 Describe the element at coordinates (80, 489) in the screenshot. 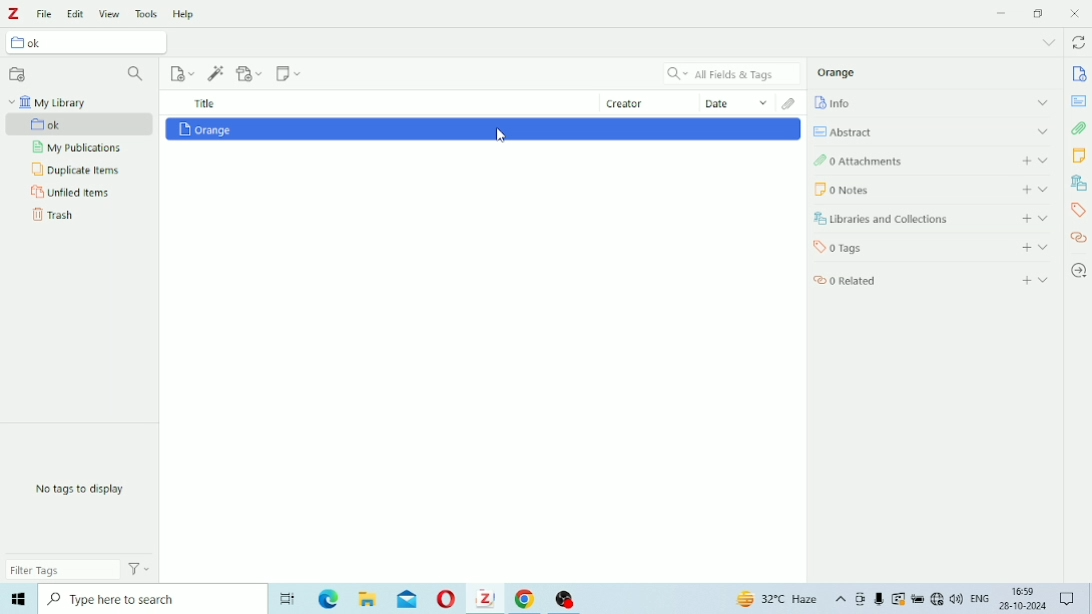

I see `No tags to display` at that location.